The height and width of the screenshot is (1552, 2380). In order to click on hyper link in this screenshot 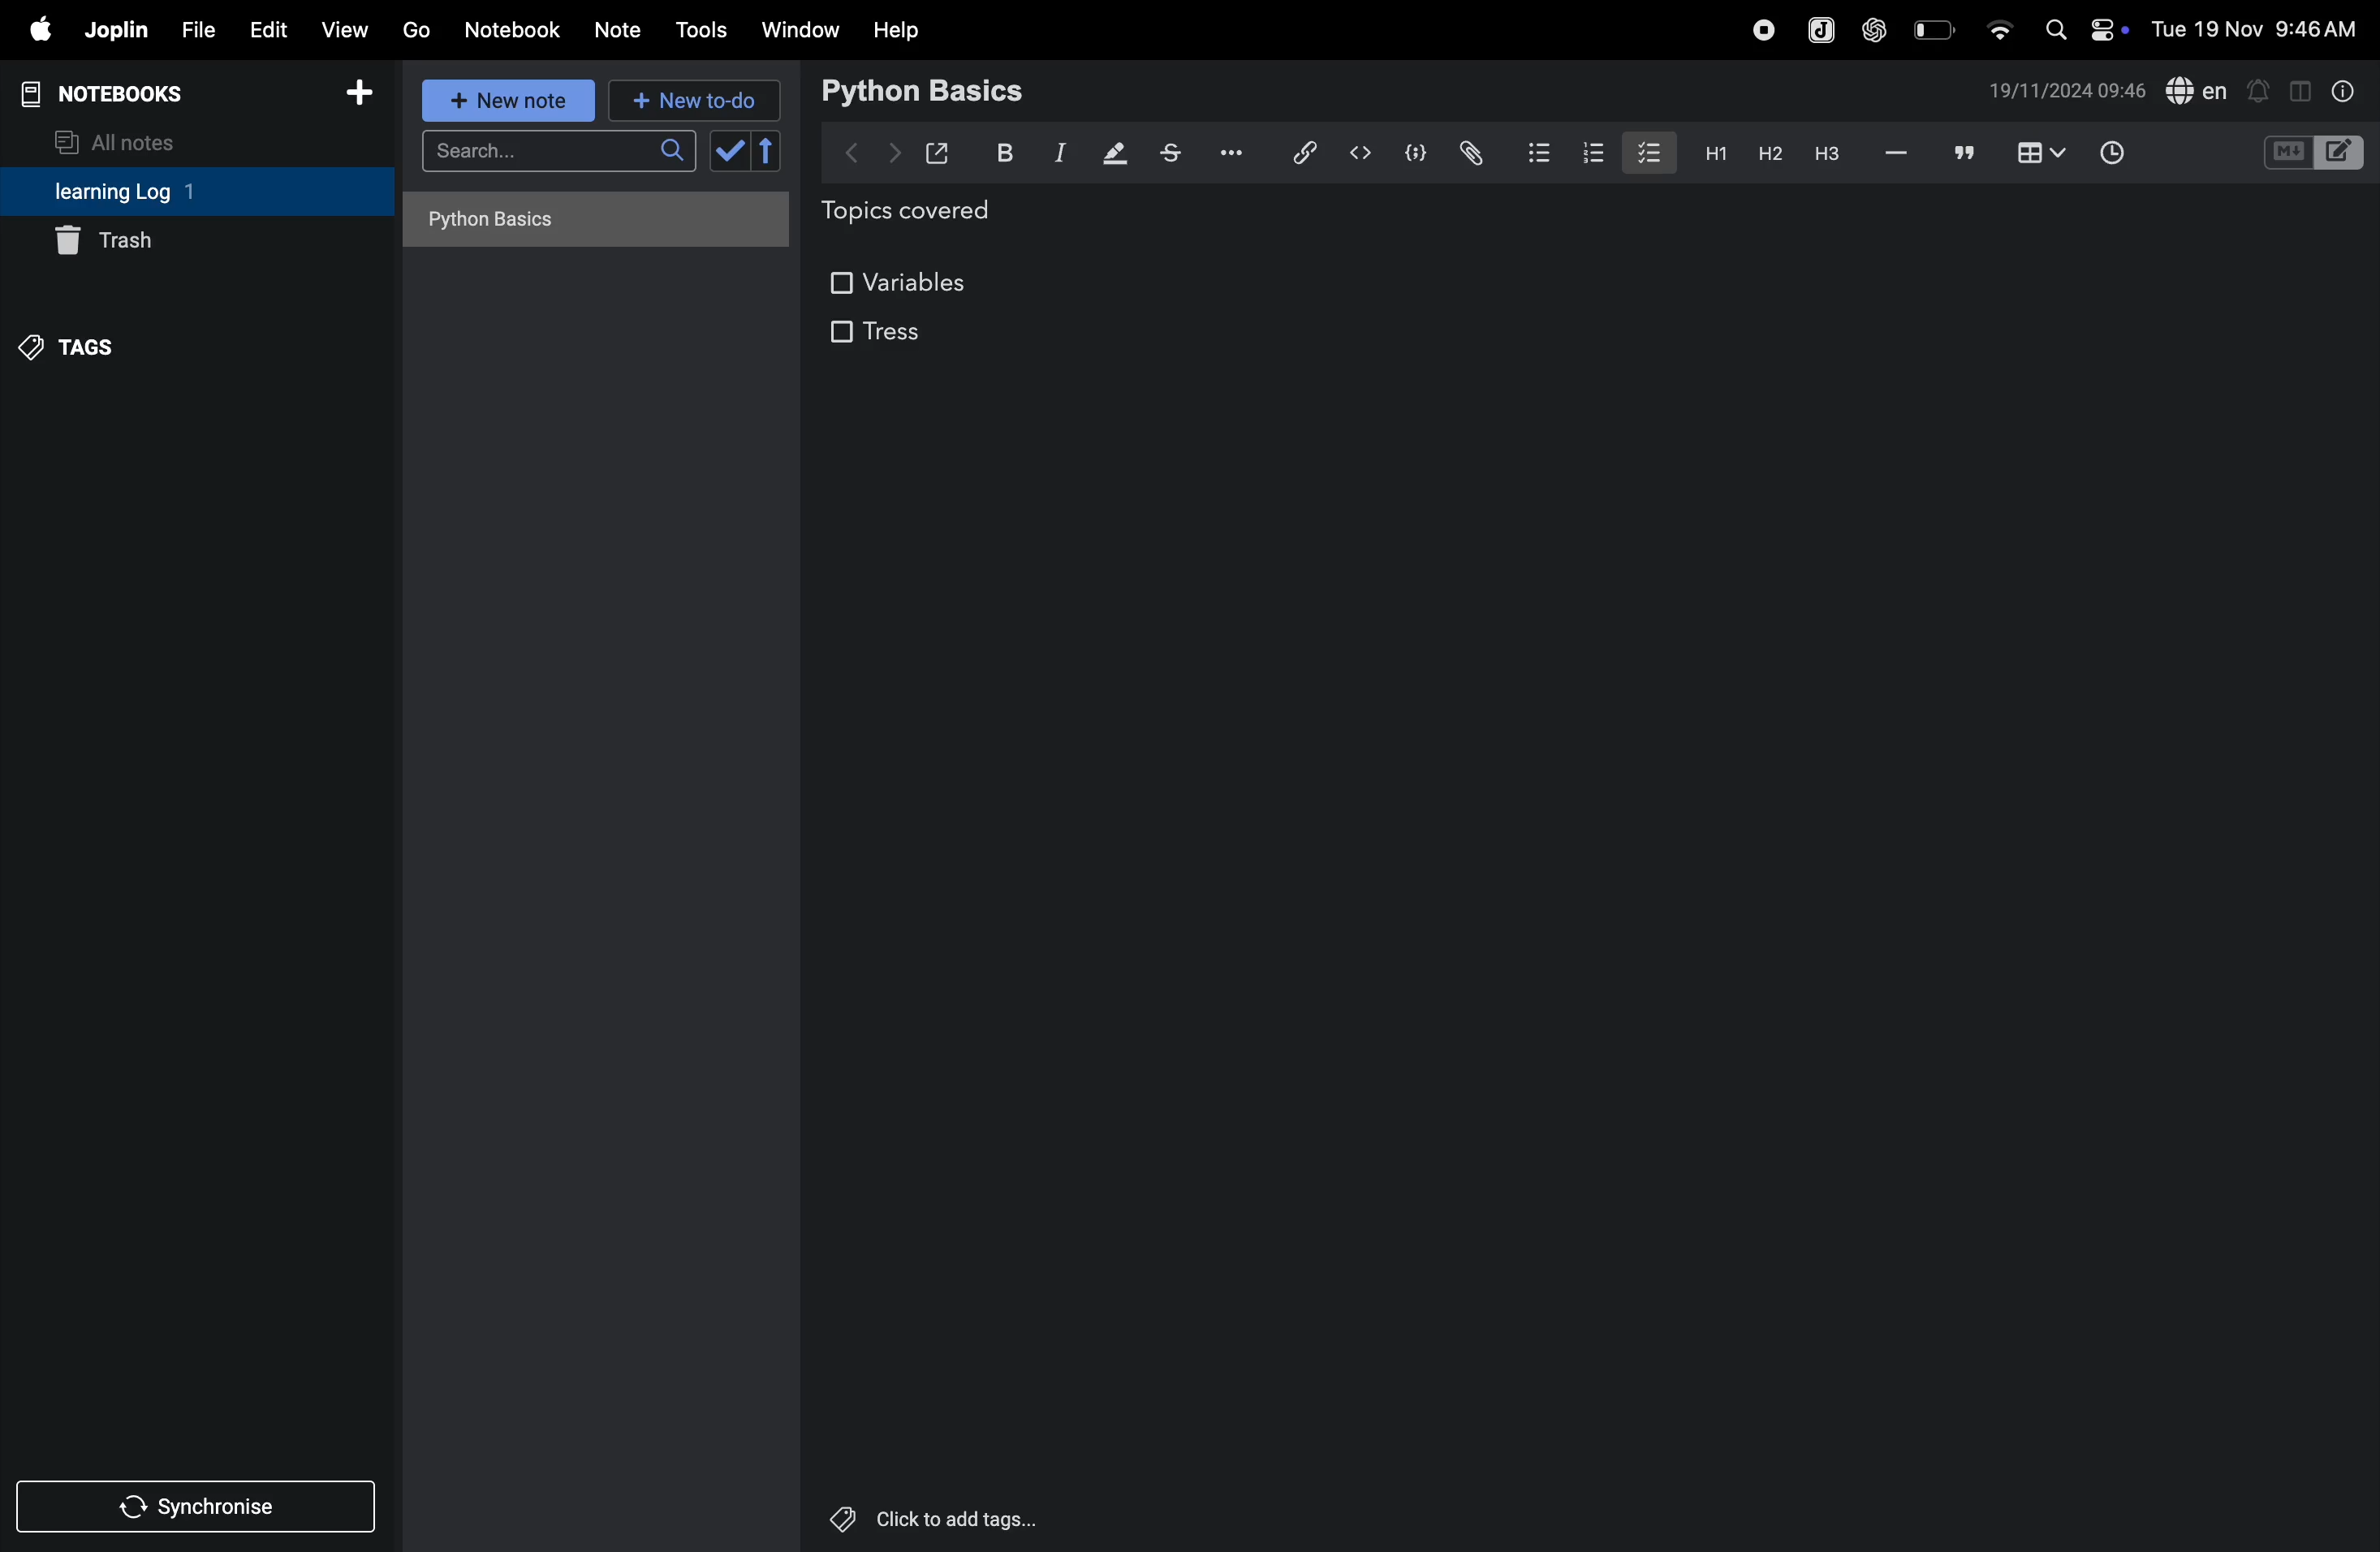, I will do `click(1302, 152)`.